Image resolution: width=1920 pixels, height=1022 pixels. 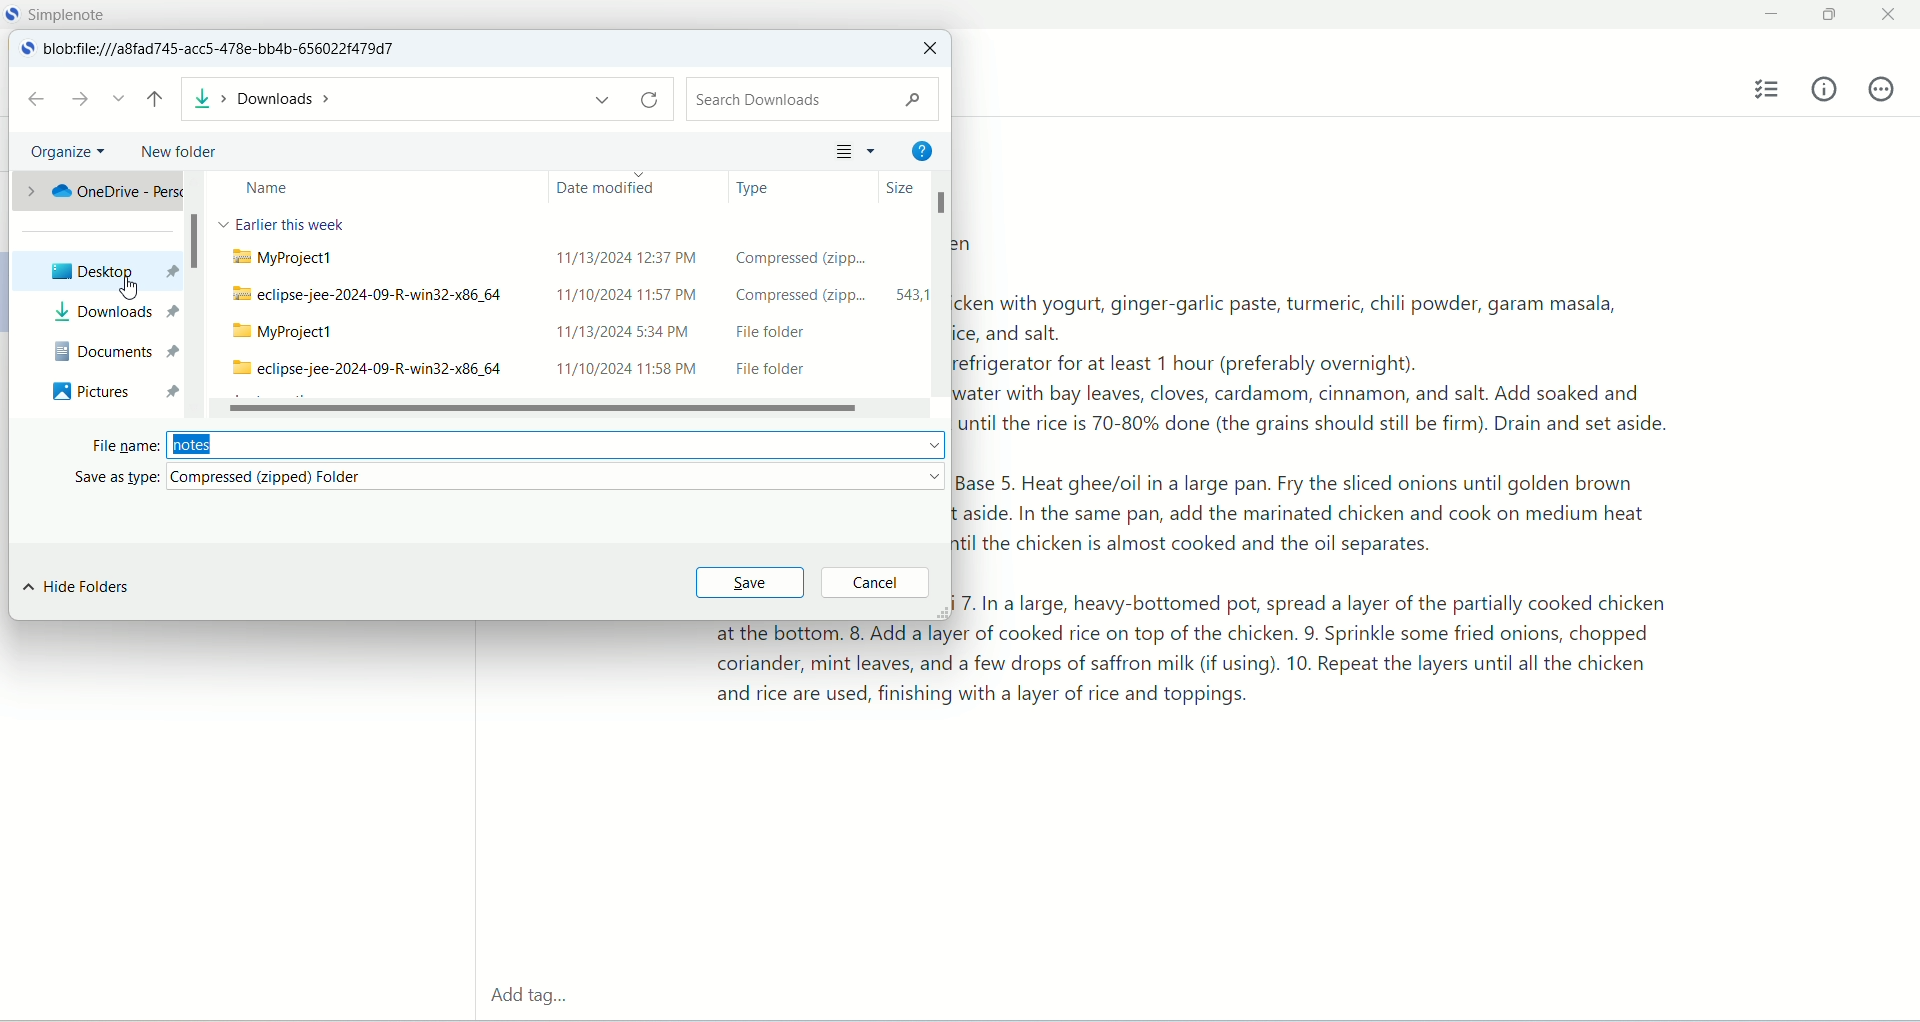 I want to click on vertical scroll bar, so click(x=939, y=299).